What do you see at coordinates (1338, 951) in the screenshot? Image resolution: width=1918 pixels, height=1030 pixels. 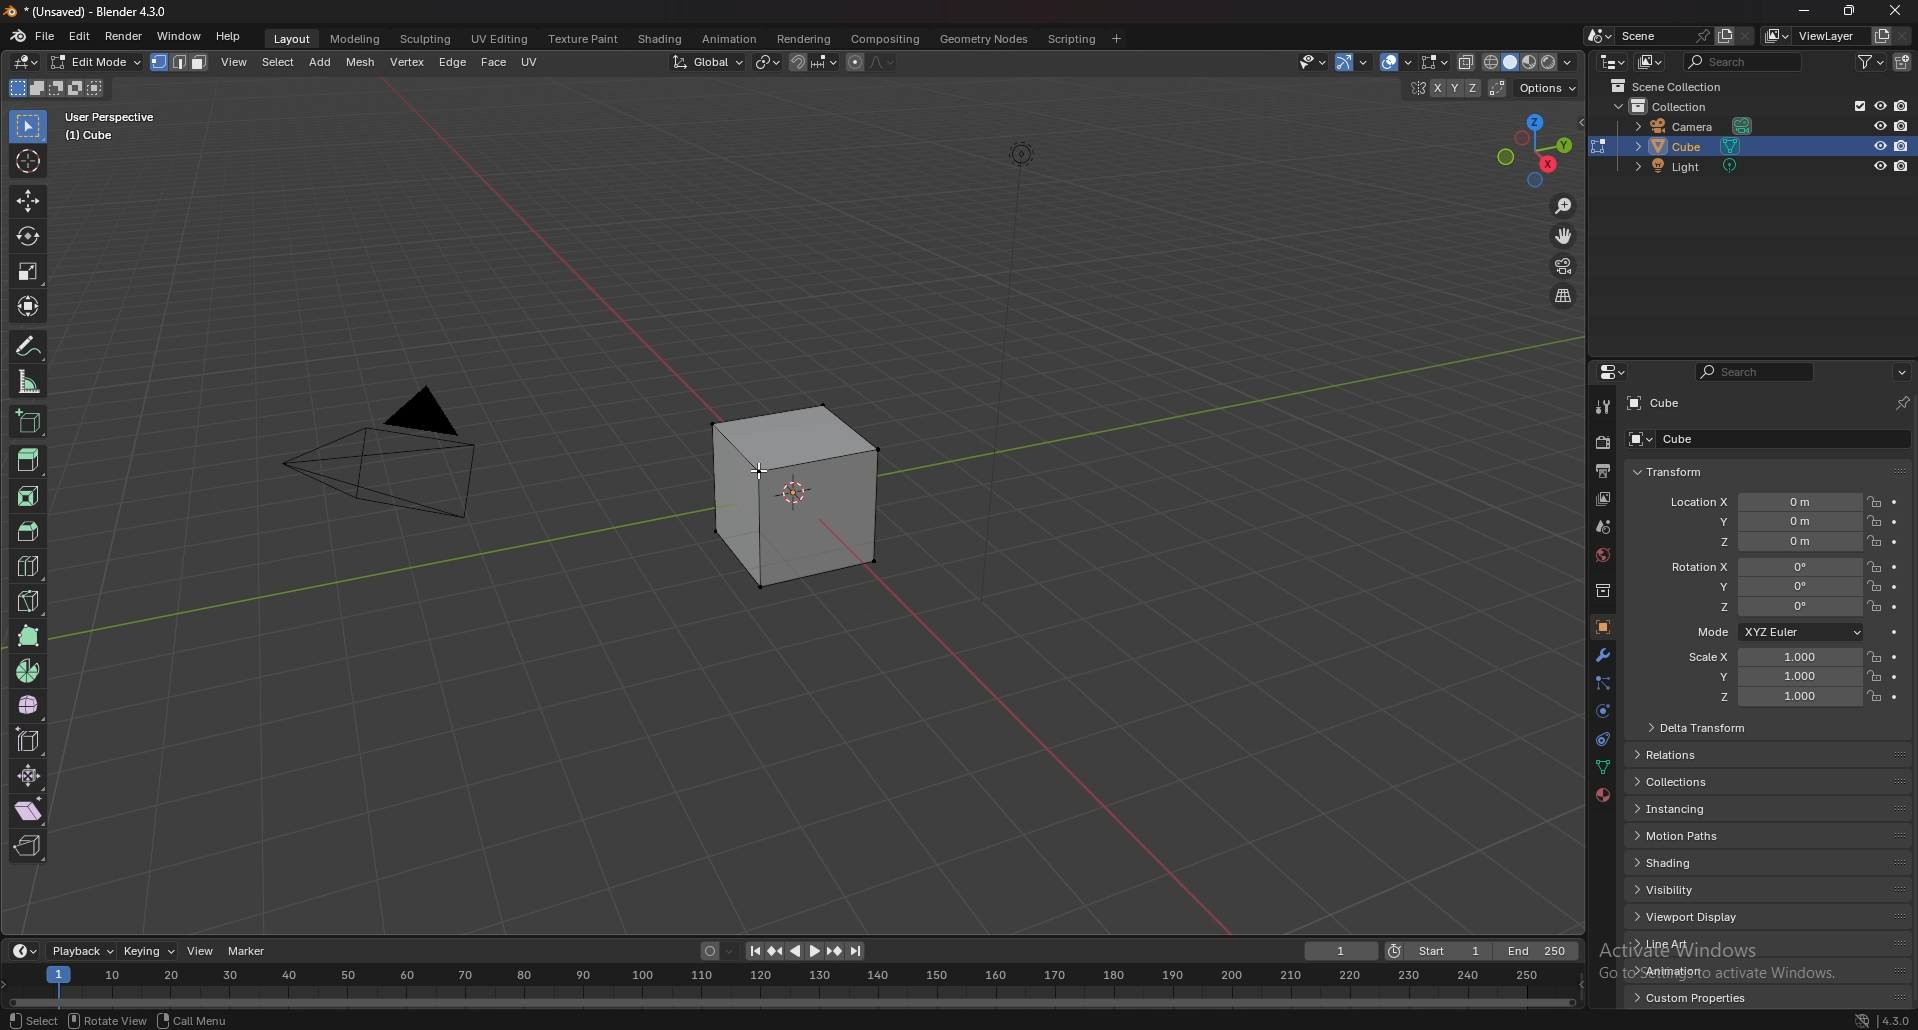 I see `1` at bounding box center [1338, 951].